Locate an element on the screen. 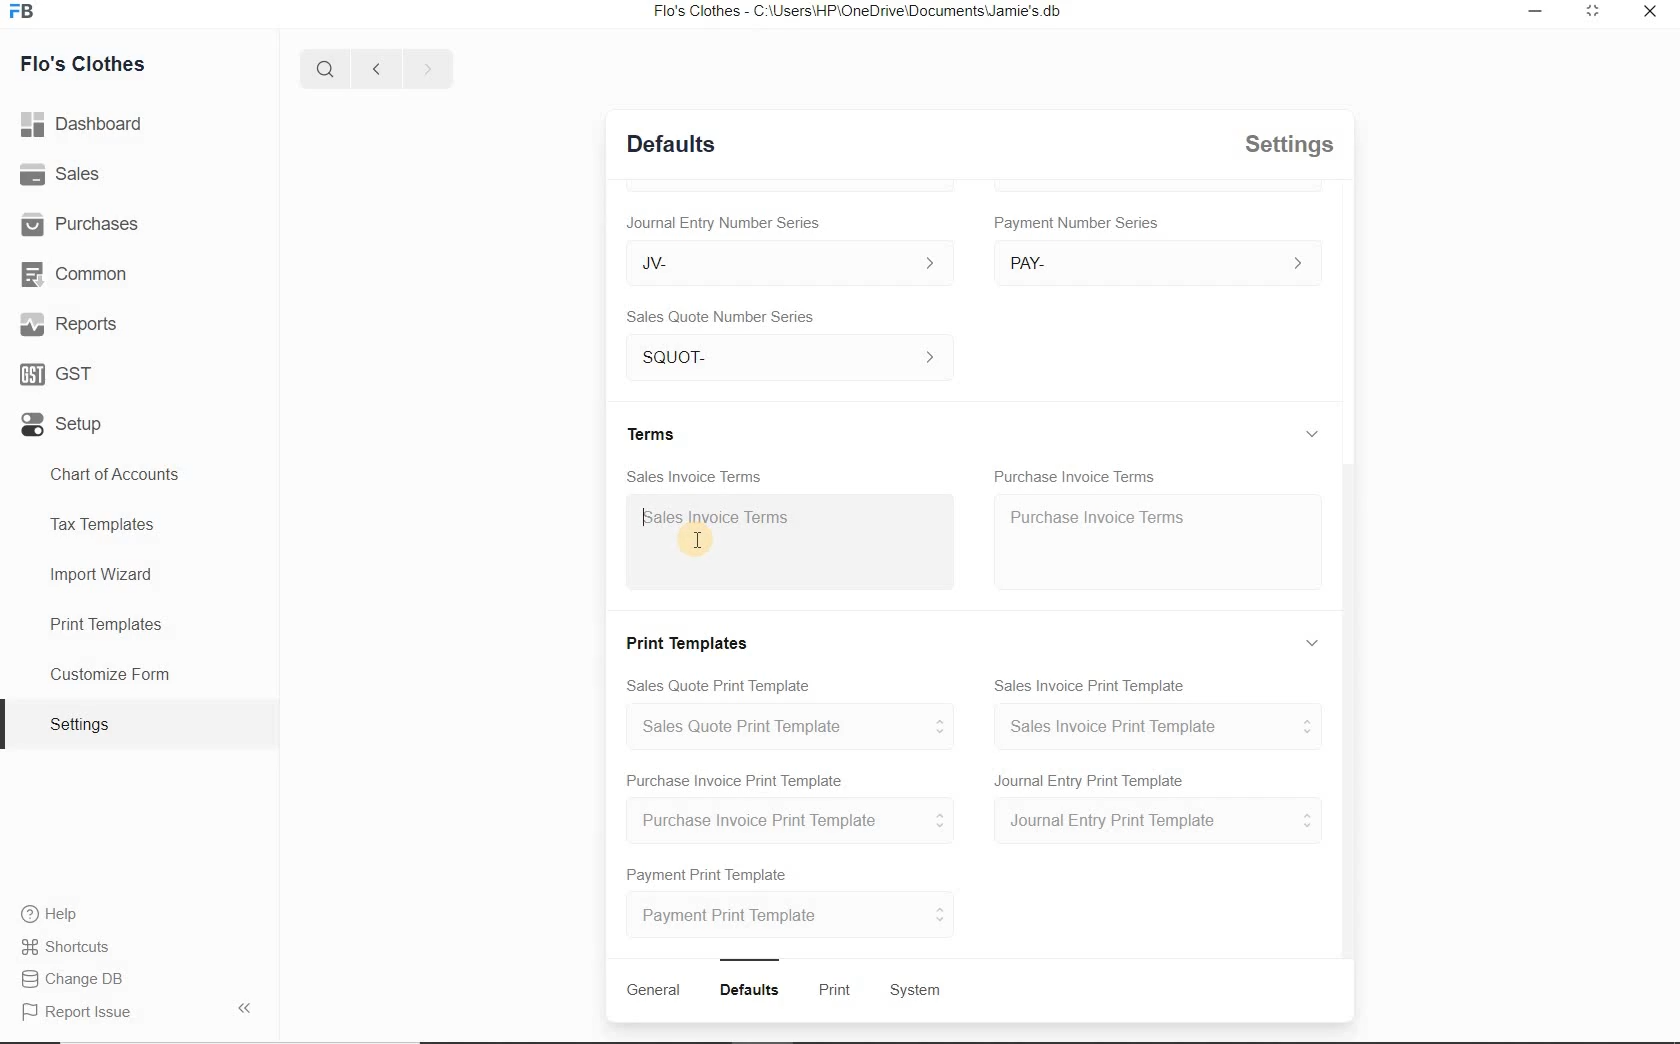 Image resolution: width=1680 pixels, height=1044 pixels. Sales Quote Print Template is located at coordinates (798, 726).